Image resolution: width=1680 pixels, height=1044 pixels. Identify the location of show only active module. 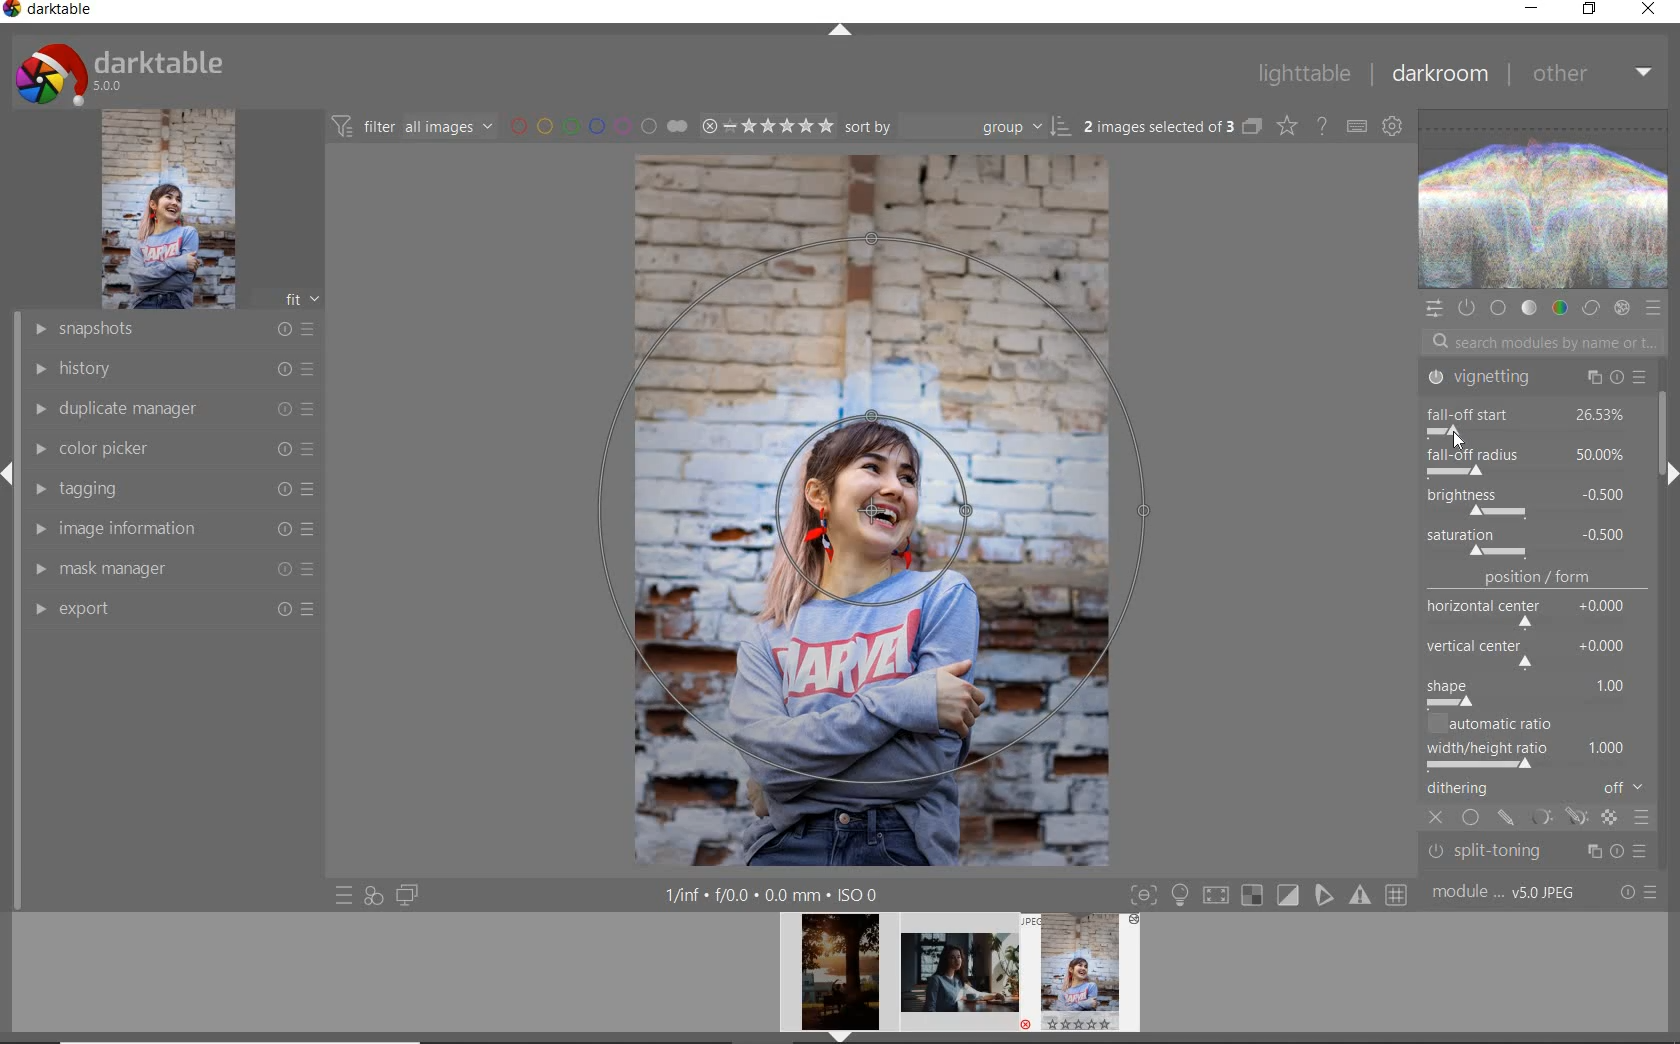
(1465, 308).